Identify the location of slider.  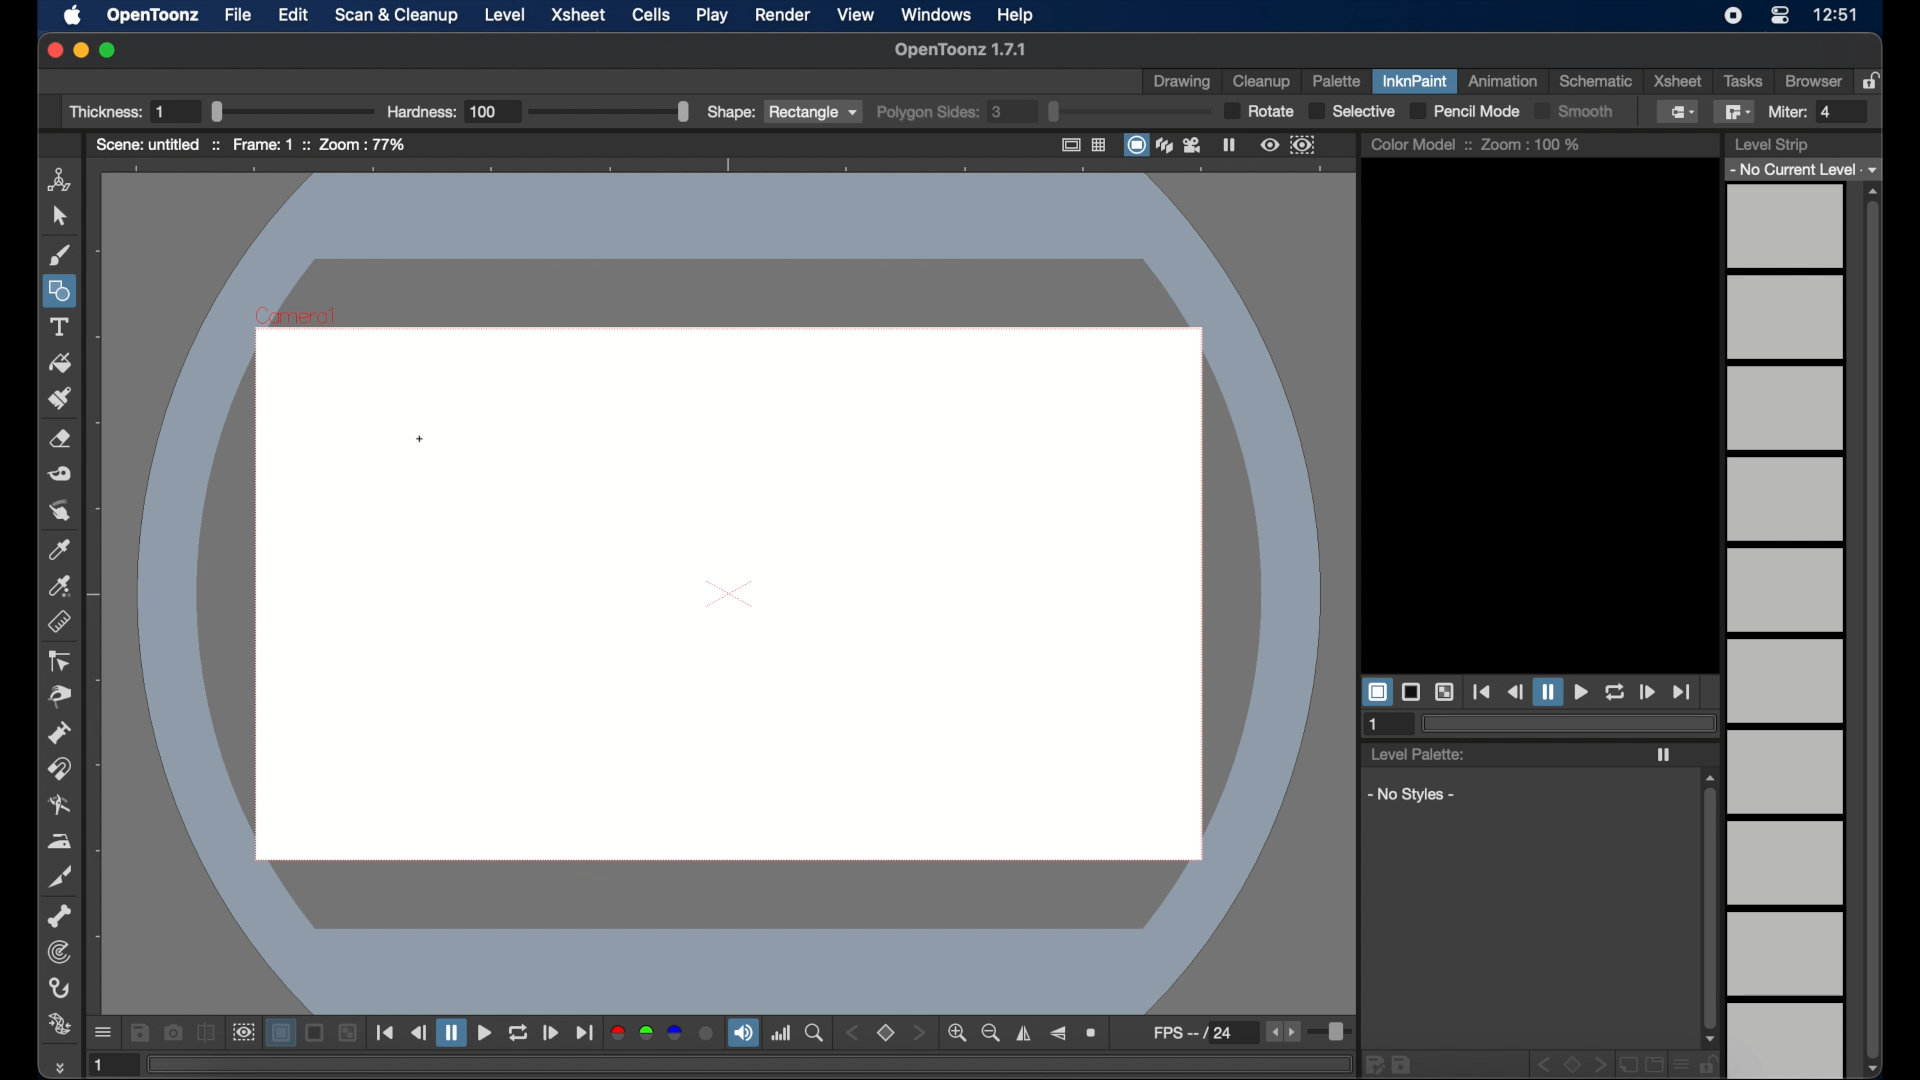
(1333, 1034).